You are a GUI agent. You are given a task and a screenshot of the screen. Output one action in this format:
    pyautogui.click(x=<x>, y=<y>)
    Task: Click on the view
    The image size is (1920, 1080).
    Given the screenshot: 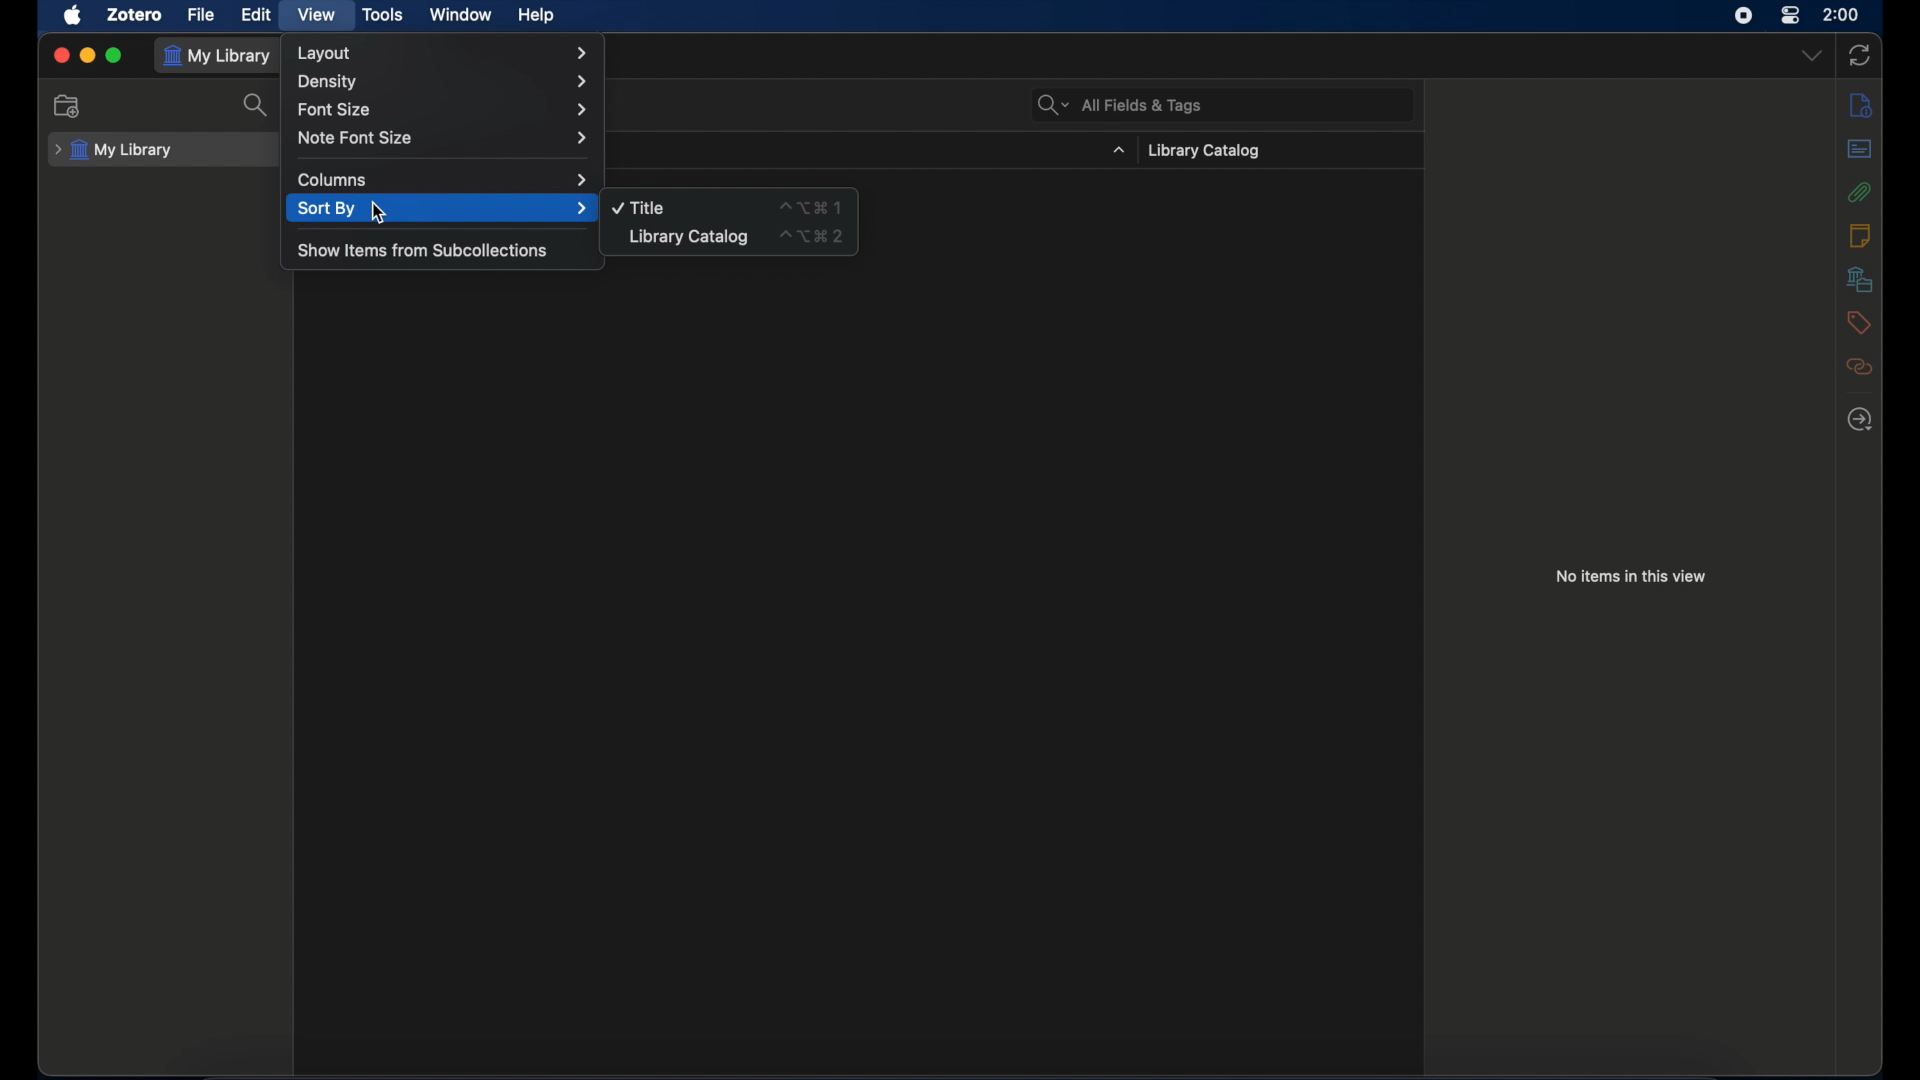 What is the action you would take?
    pyautogui.click(x=319, y=15)
    